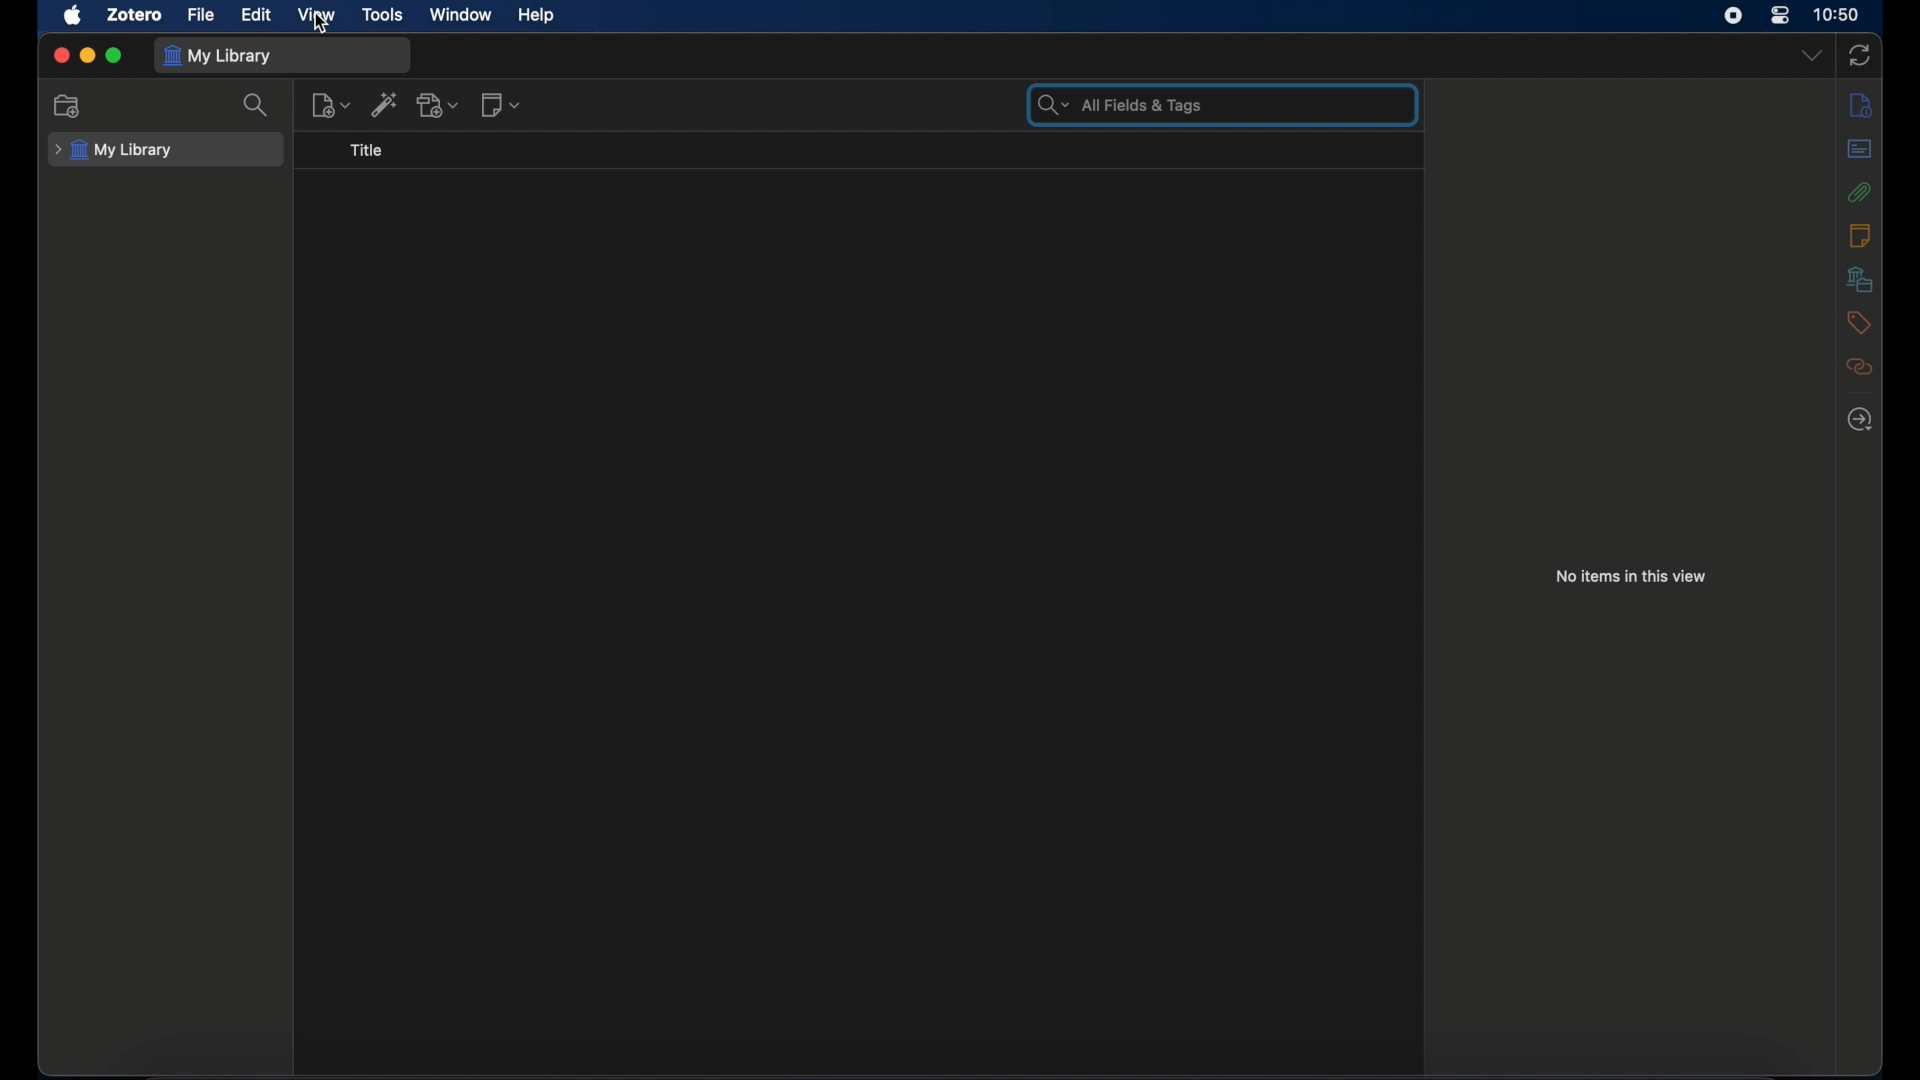 The image size is (1920, 1080). What do you see at coordinates (113, 150) in the screenshot?
I see `my library` at bounding box center [113, 150].